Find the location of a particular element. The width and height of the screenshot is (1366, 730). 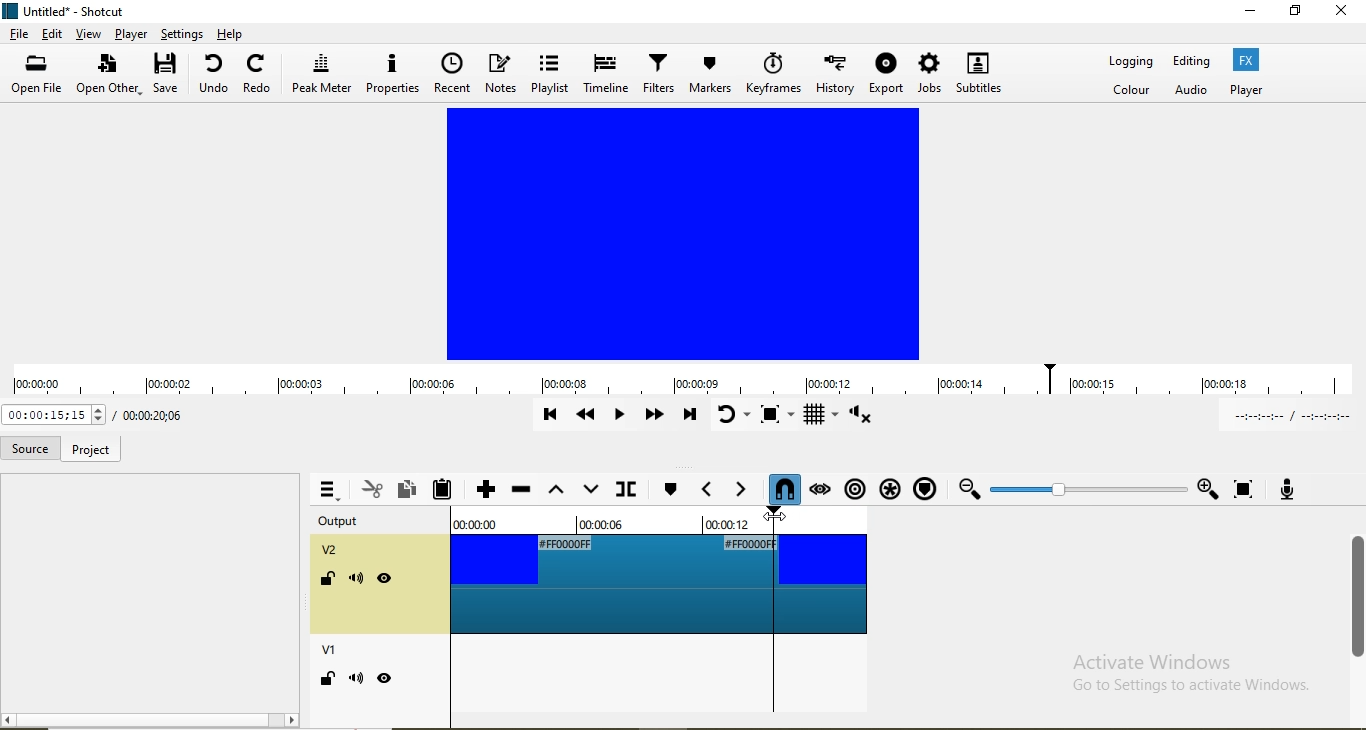

Color is located at coordinates (1133, 91).